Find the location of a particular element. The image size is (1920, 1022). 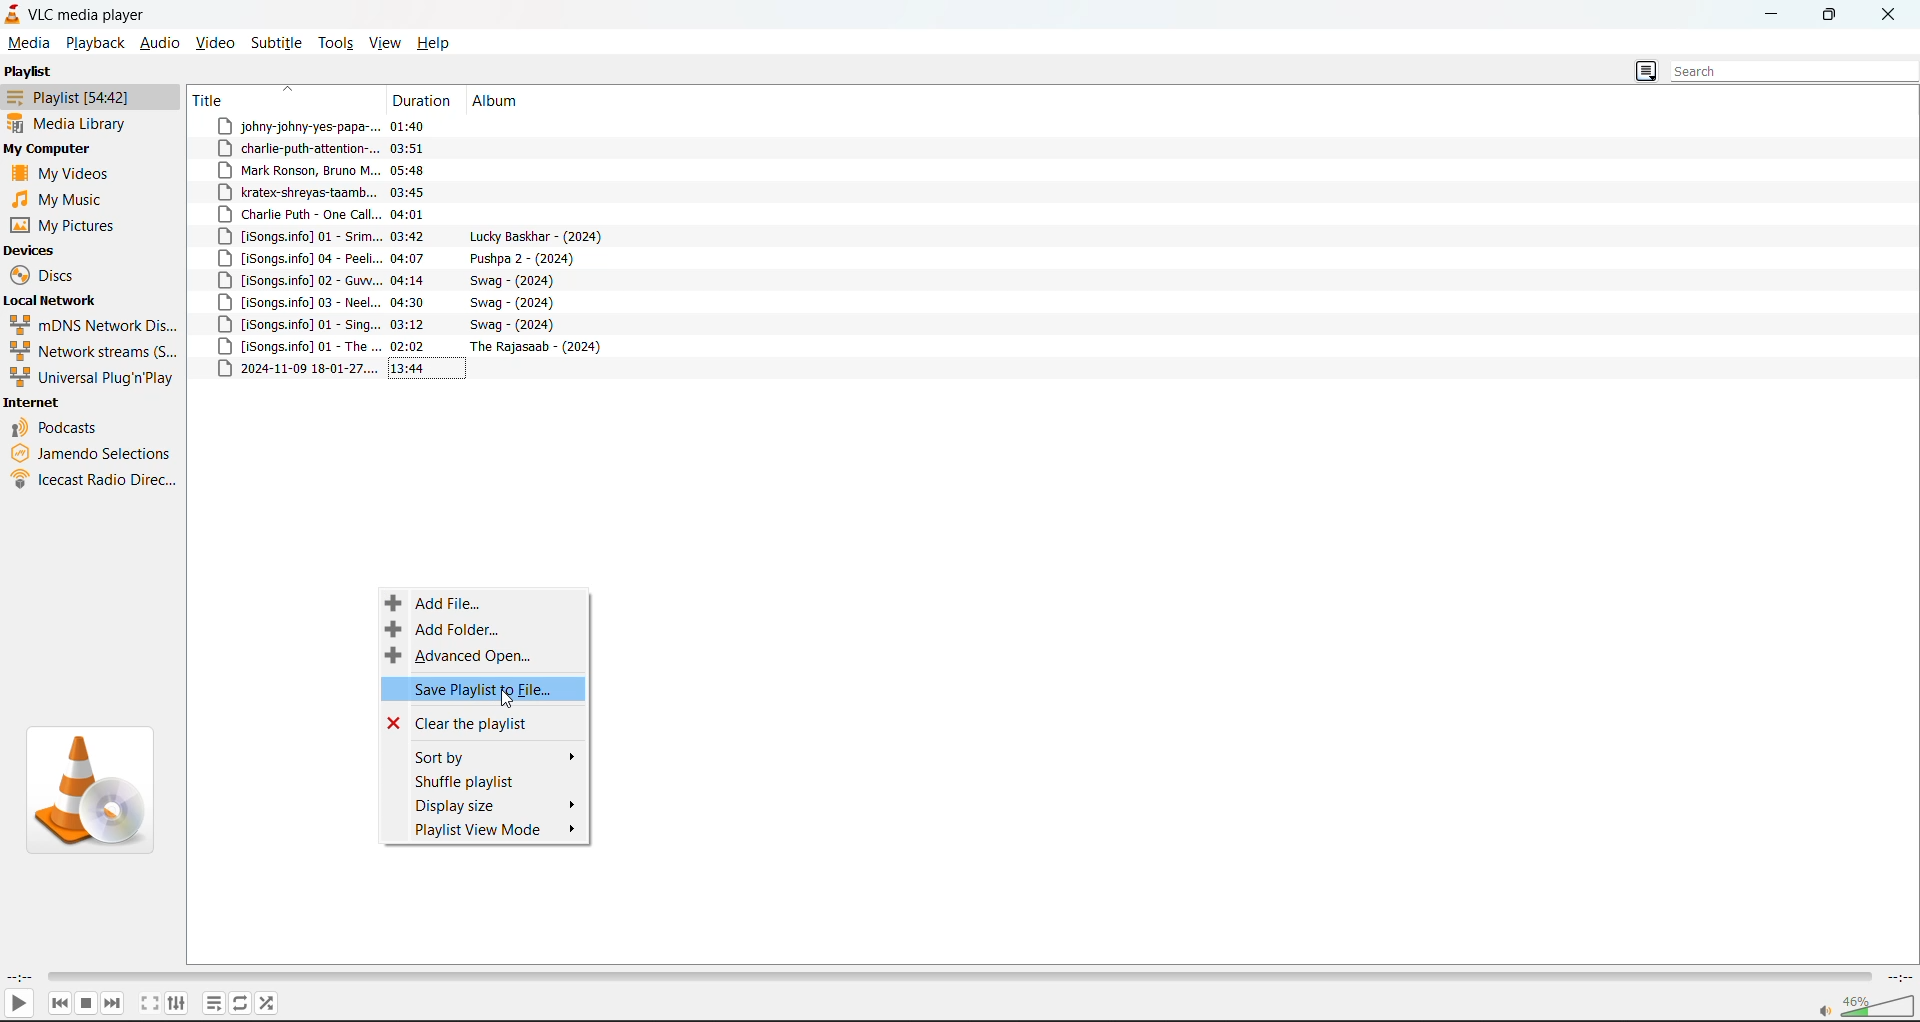

track 7 title, duration and album details is located at coordinates (400, 258).